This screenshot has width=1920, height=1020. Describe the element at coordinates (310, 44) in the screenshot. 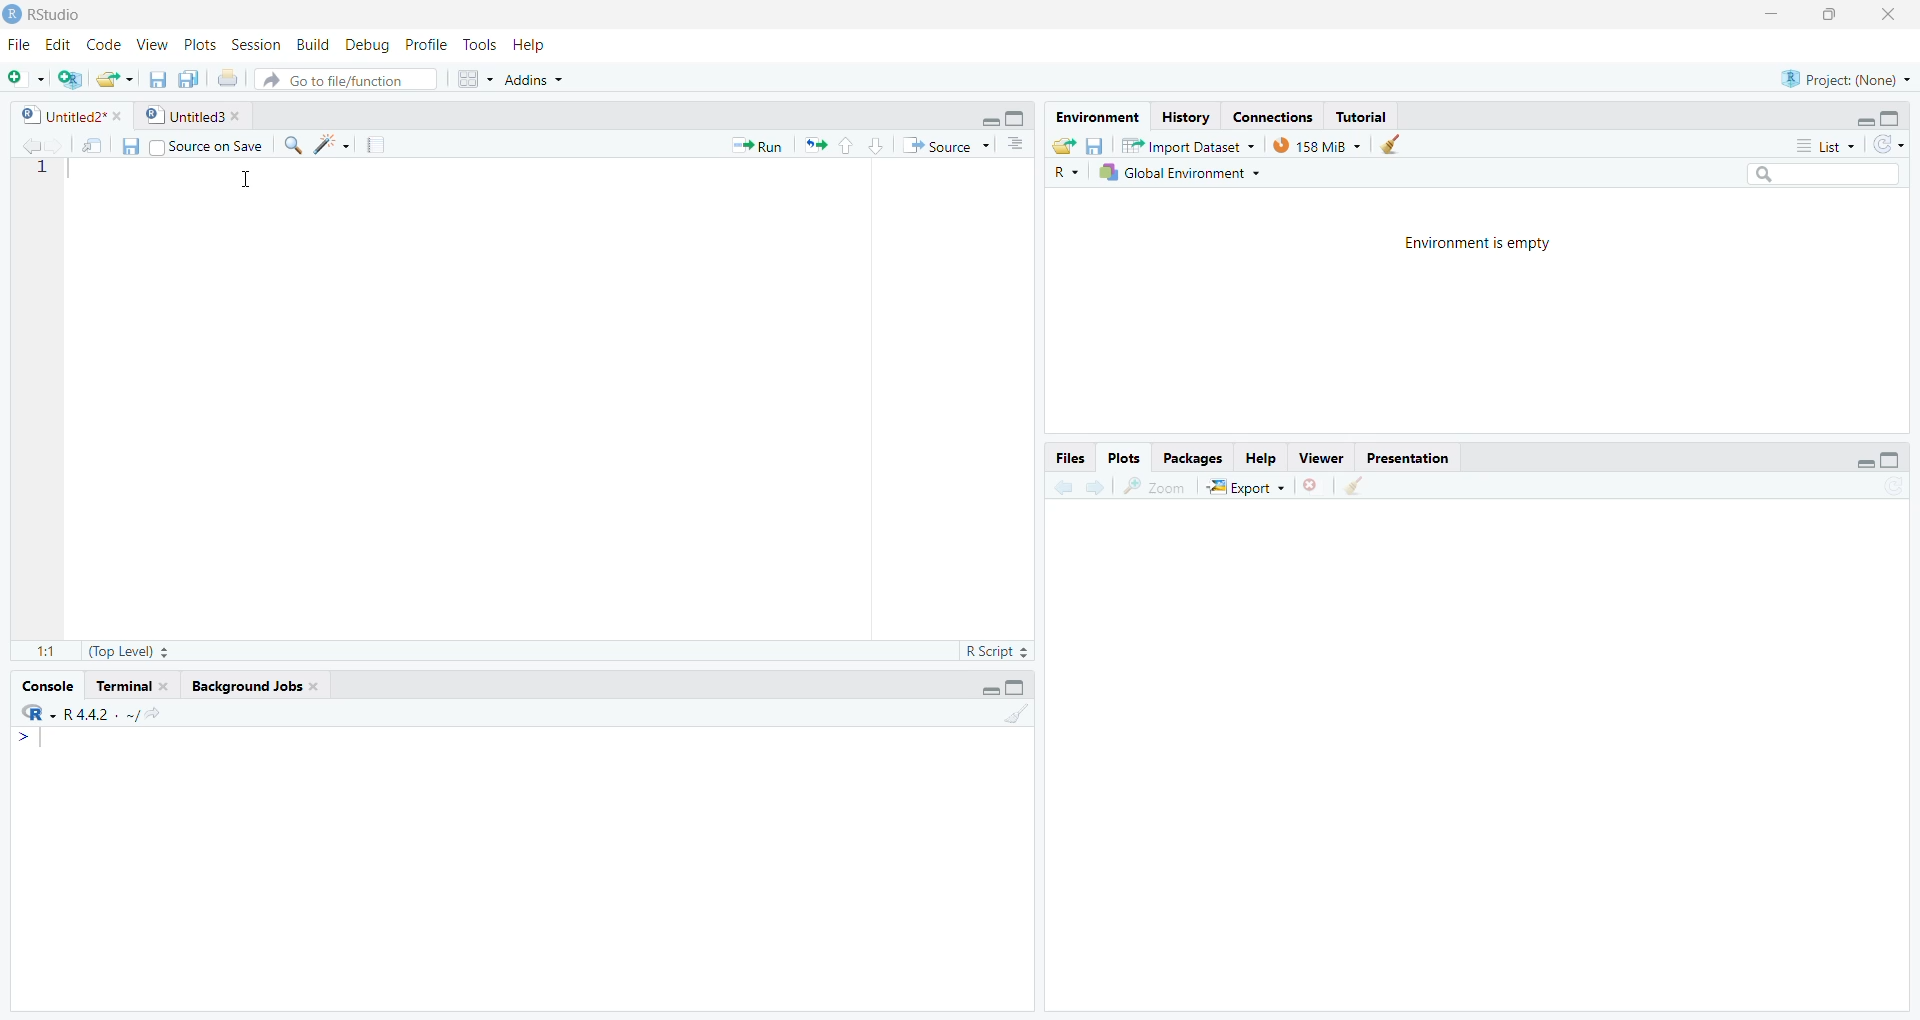

I see `Build` at that location.